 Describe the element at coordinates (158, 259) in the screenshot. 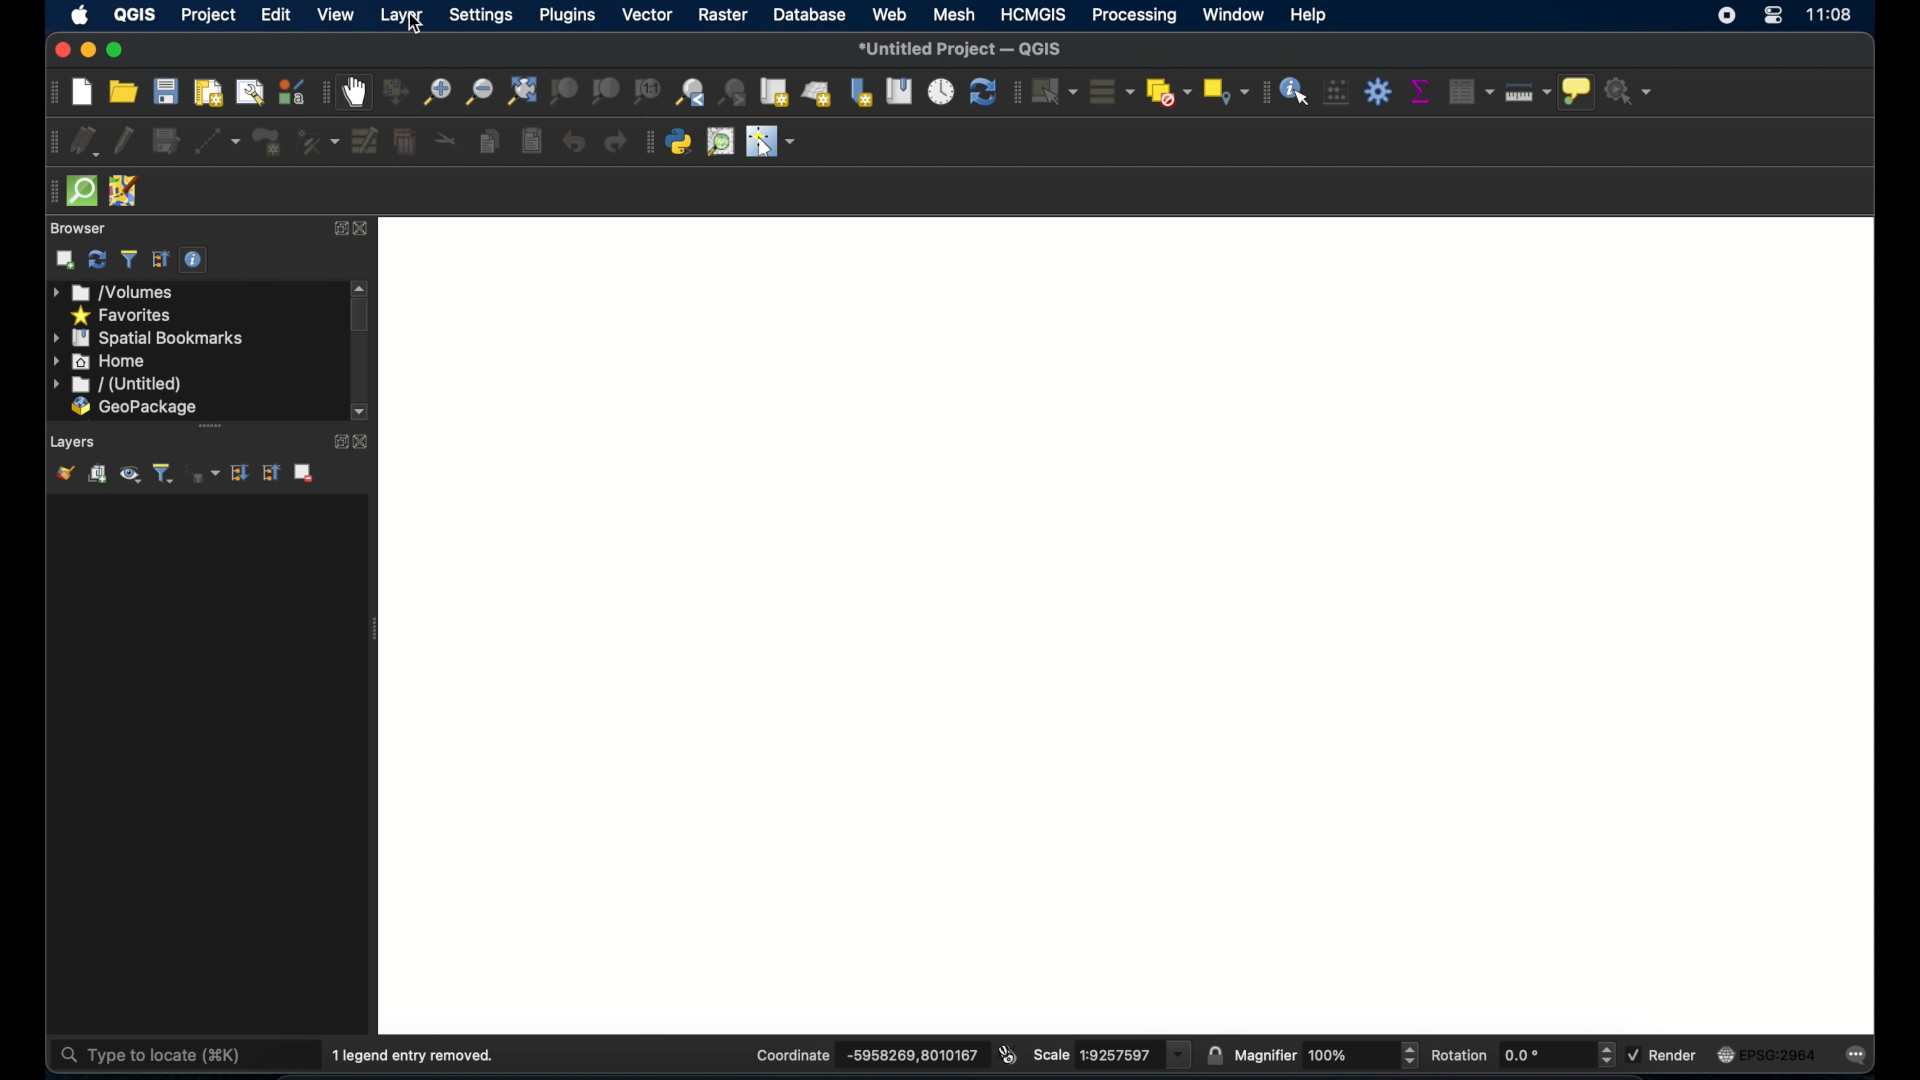

I see `collapse all` at that location.